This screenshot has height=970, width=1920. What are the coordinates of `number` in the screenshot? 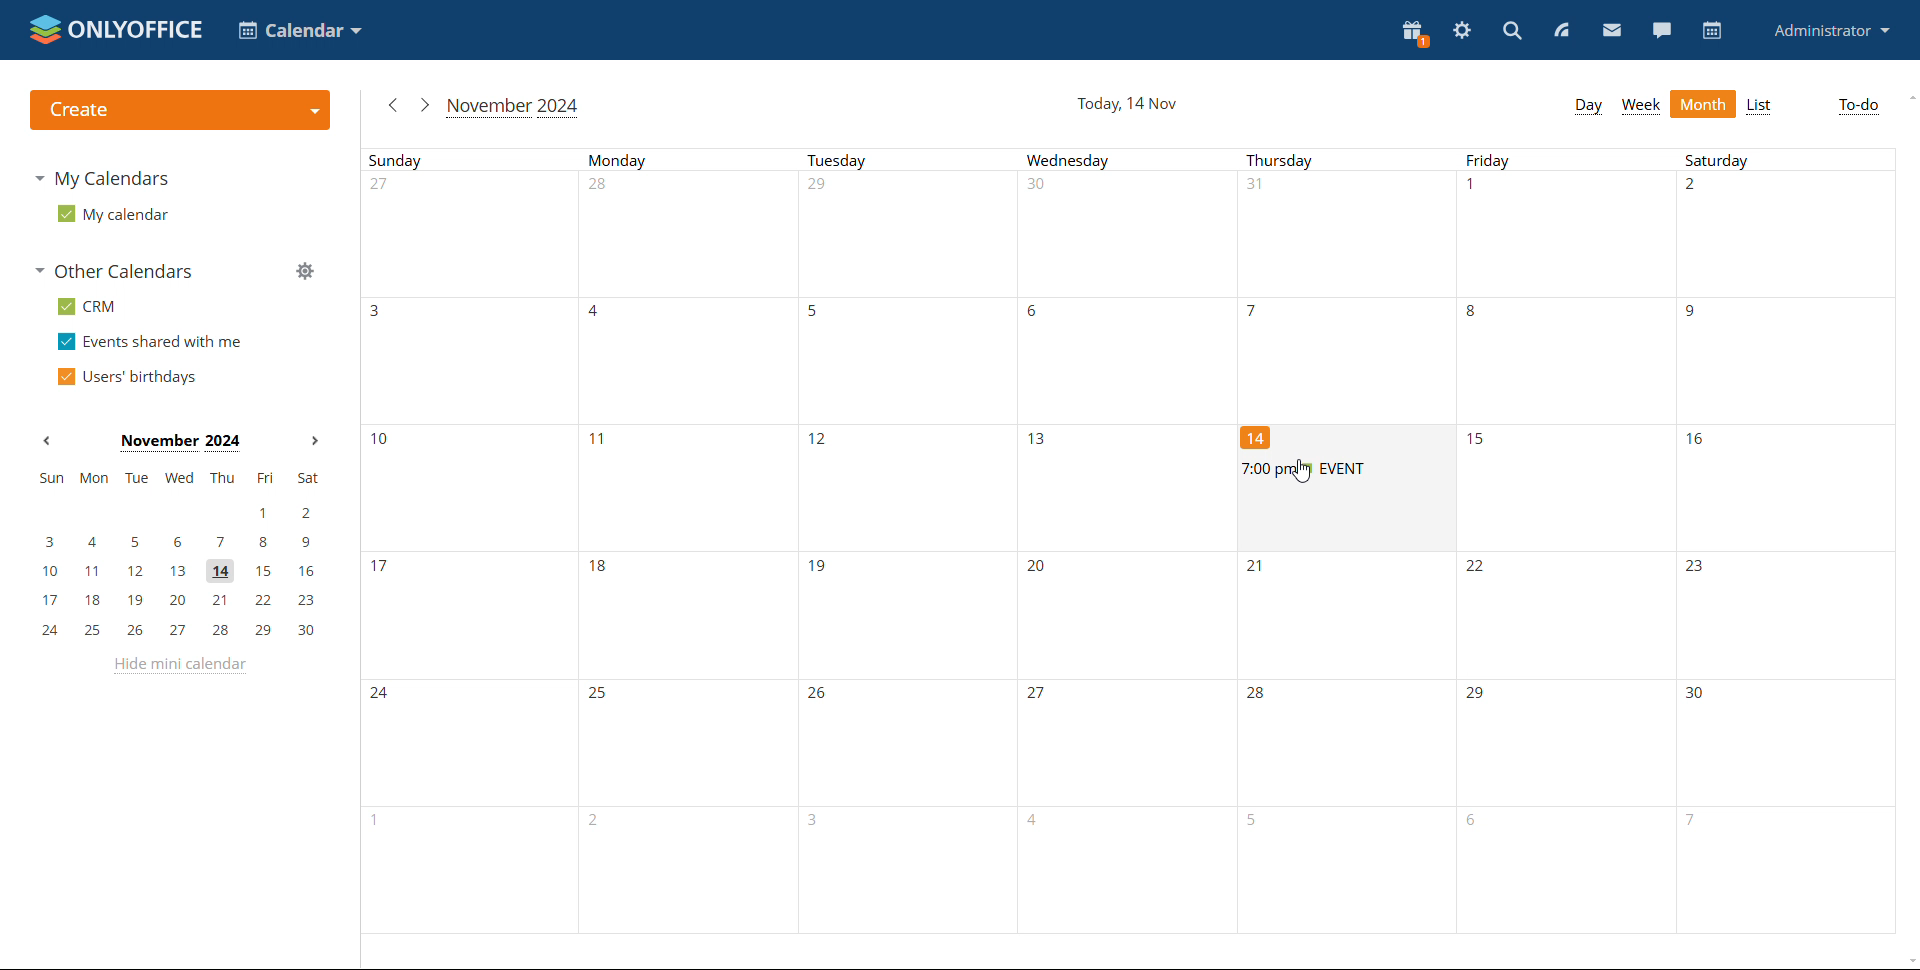 It's located at (379, 565).